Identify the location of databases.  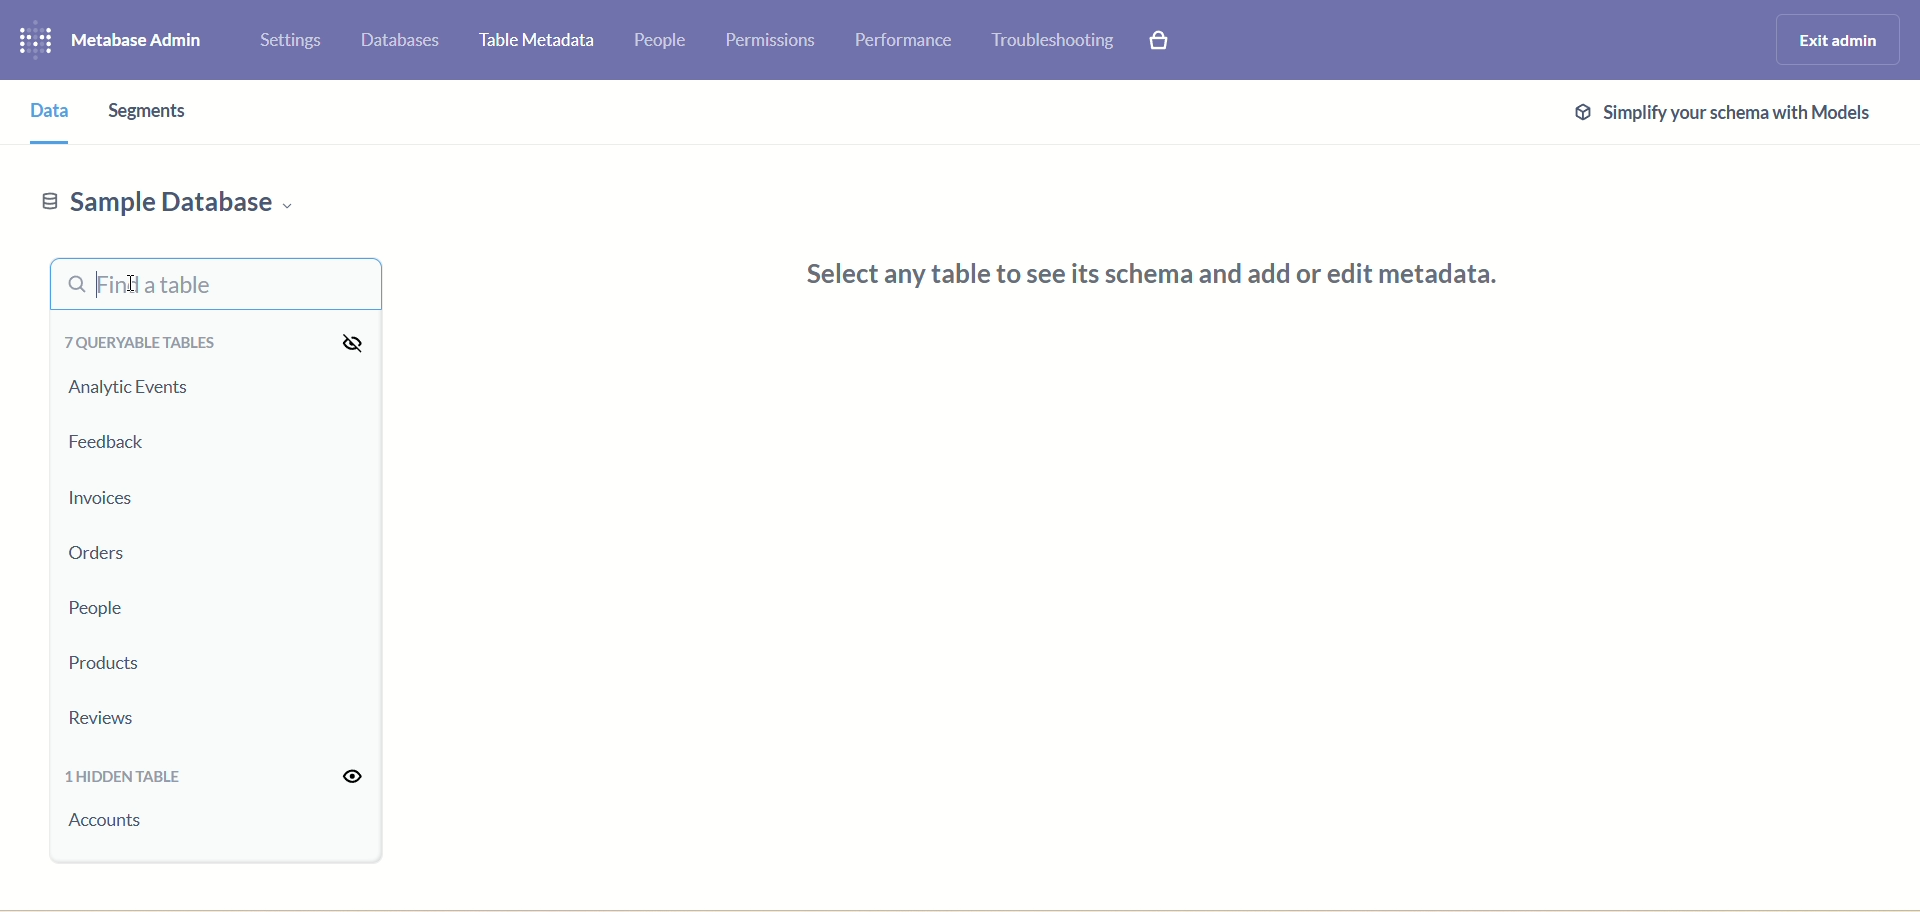
(403, 41).